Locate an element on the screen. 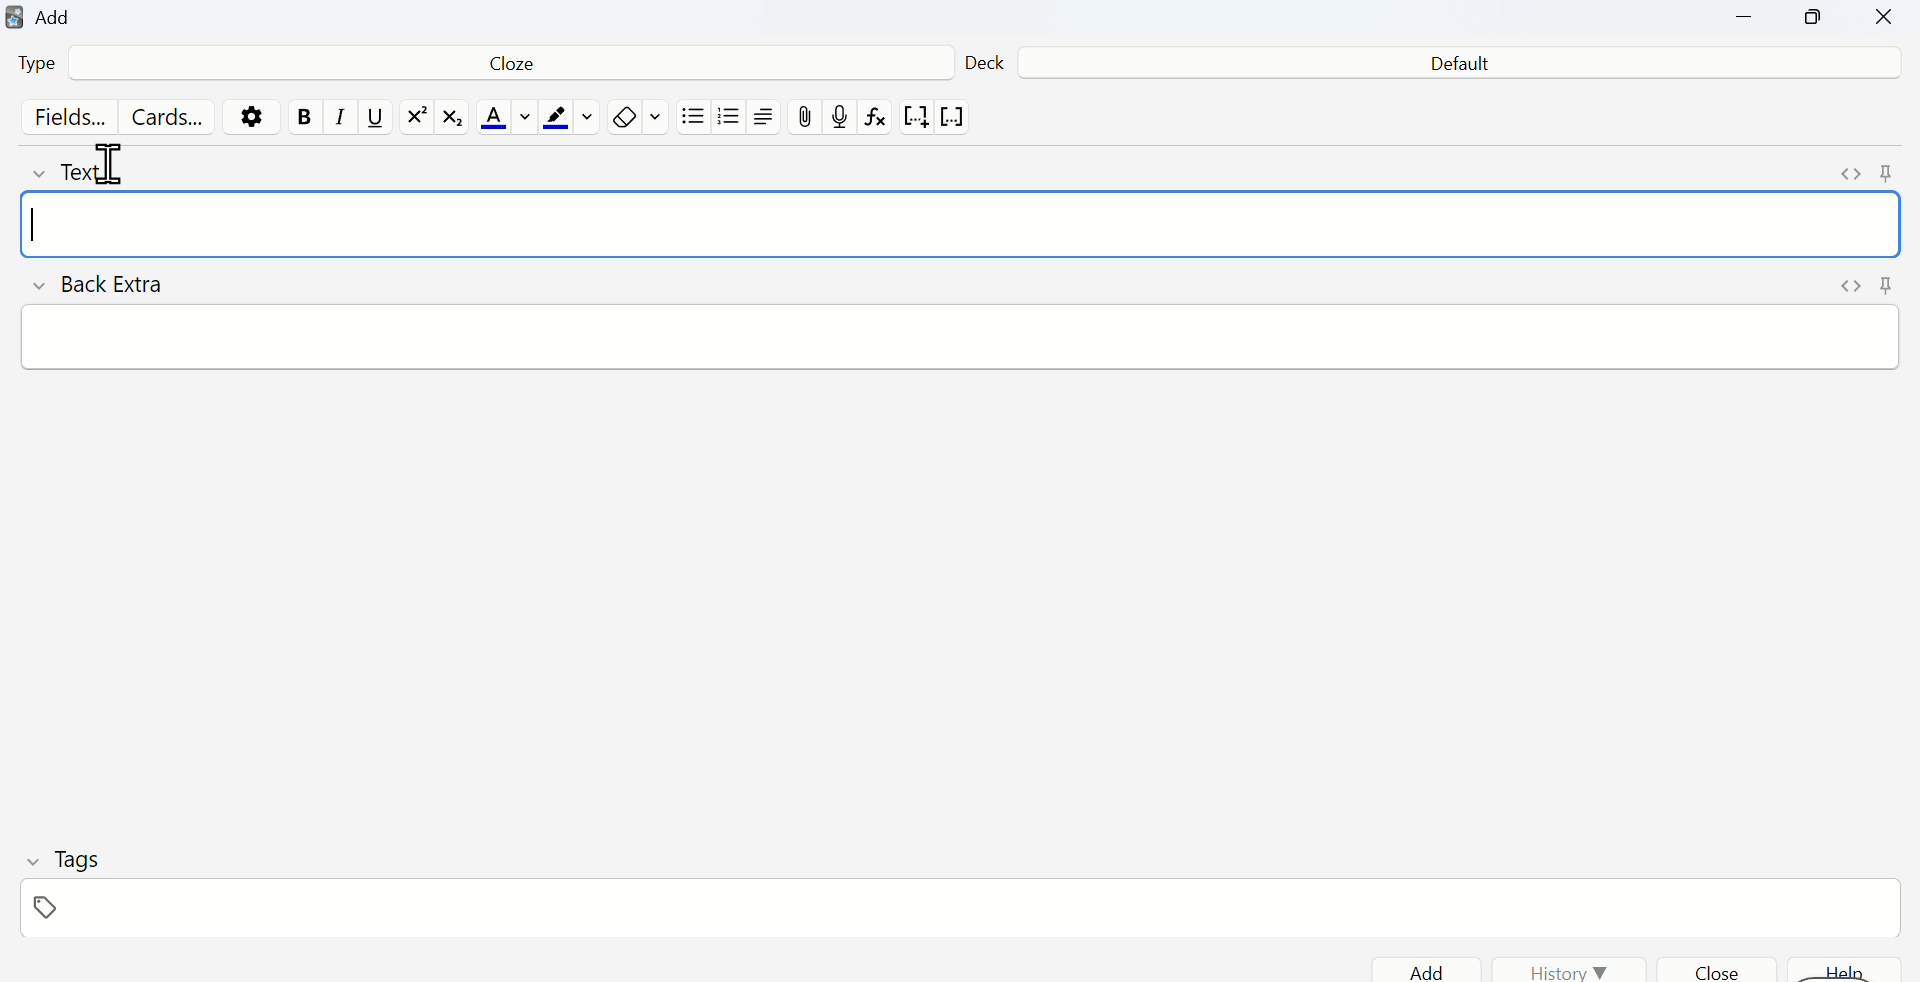  Bullet list is located at coordinates (693, 121).